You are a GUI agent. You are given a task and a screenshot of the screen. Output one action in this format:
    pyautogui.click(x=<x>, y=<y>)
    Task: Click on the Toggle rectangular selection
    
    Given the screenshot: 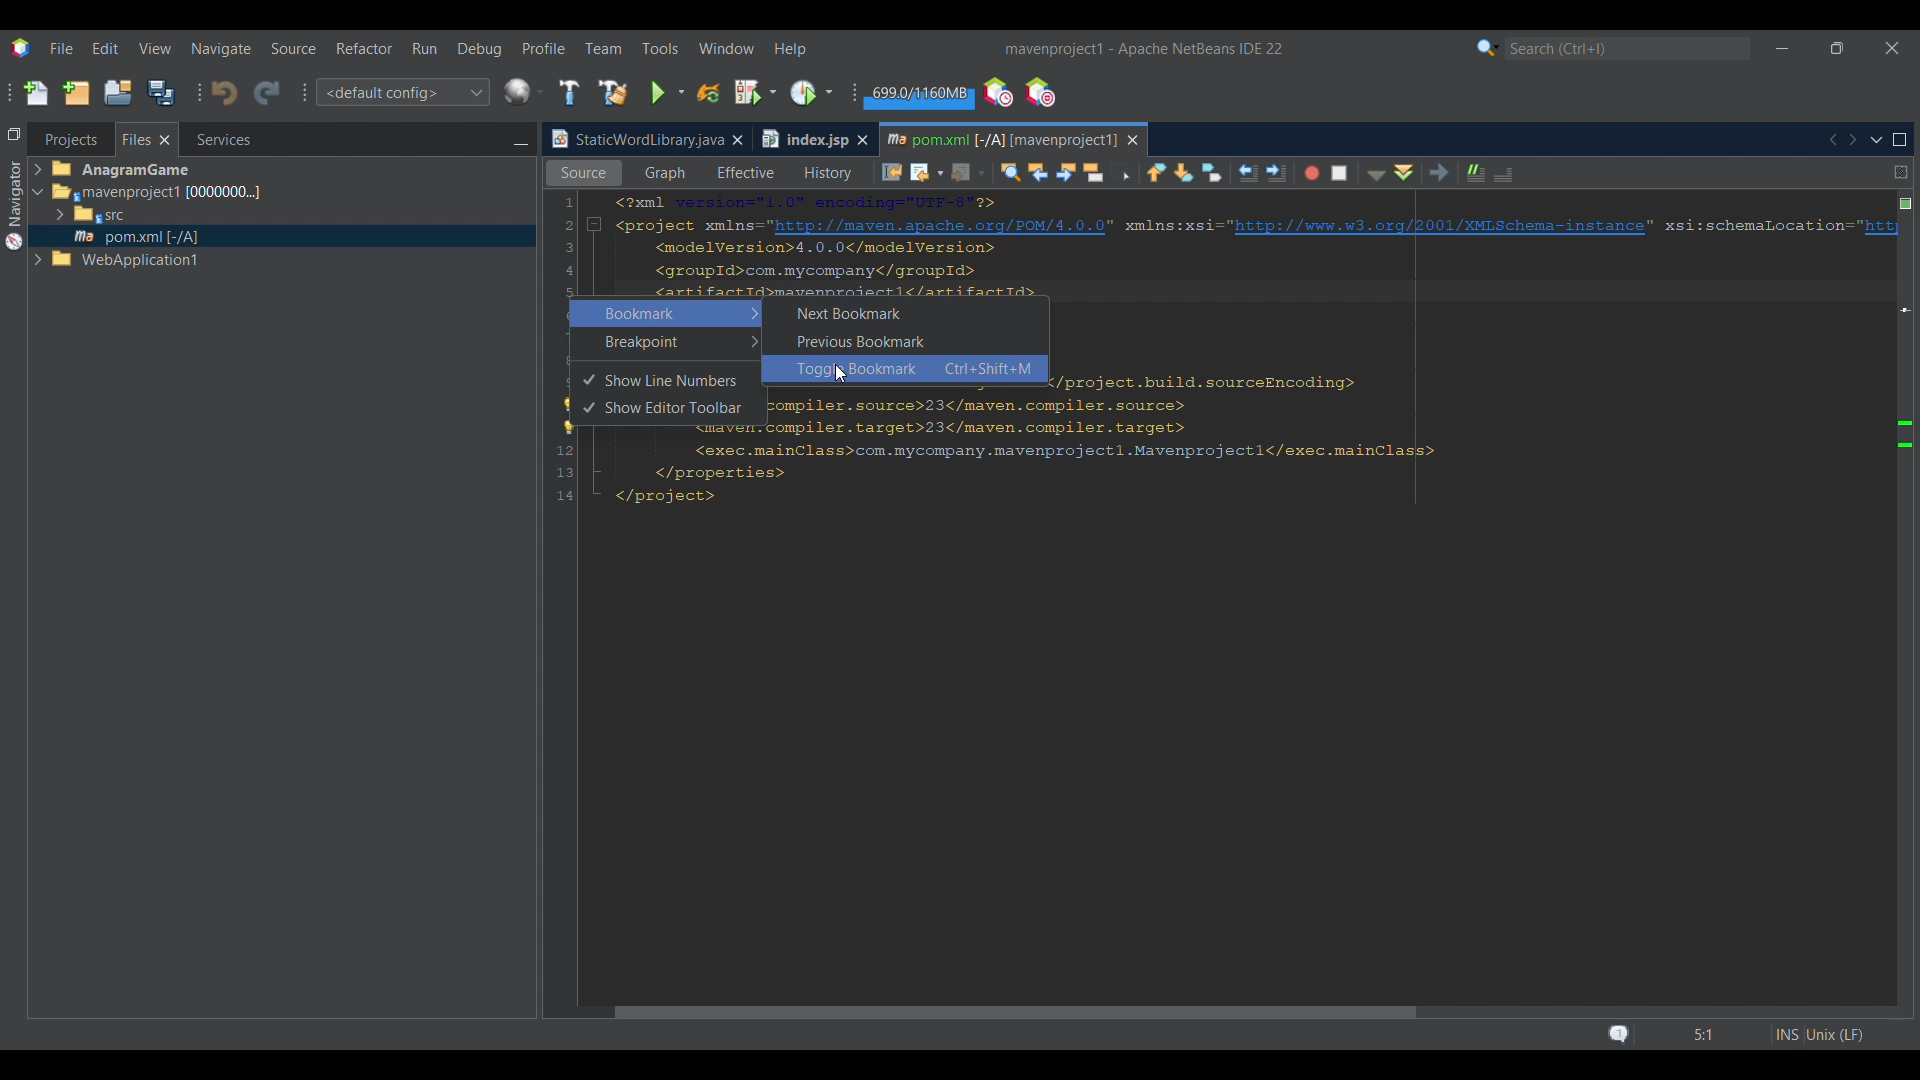 What is the action you would take?
    pyautogui.click(x=1124, y=174)
    